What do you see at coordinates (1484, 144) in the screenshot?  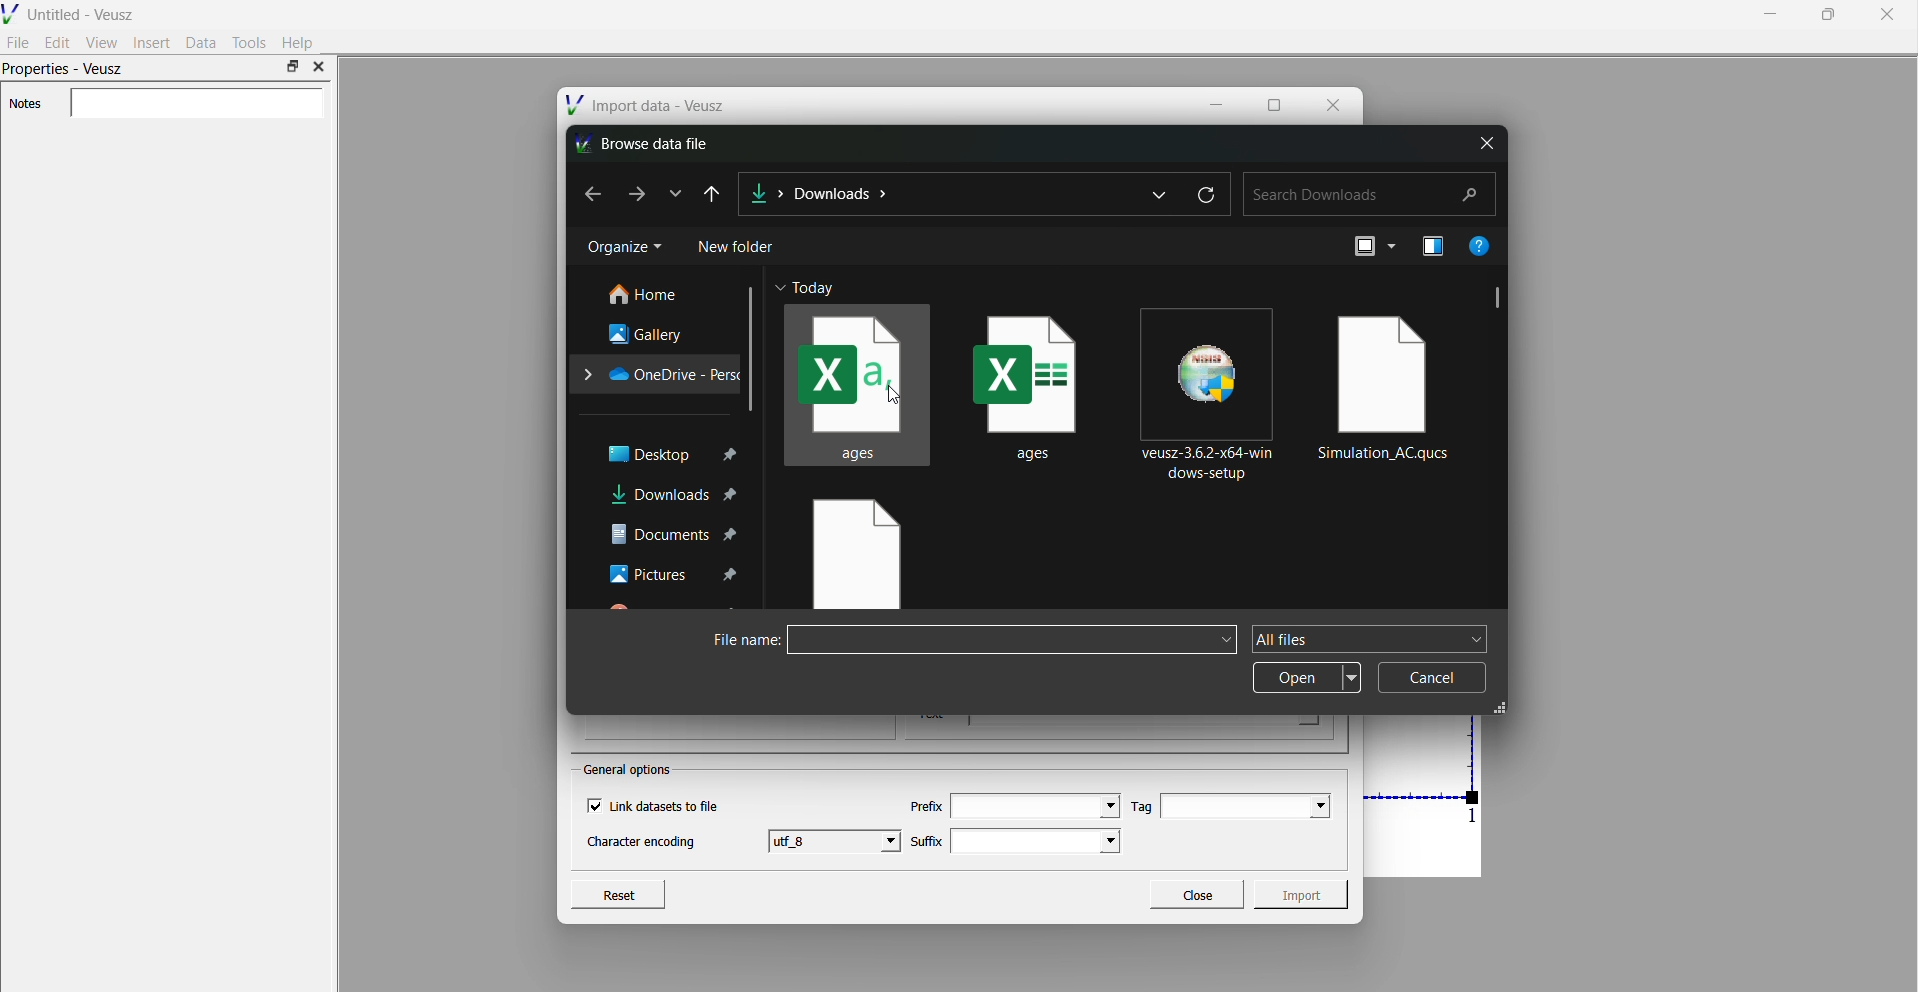 I see `close` at bounding box center [1484, 144].